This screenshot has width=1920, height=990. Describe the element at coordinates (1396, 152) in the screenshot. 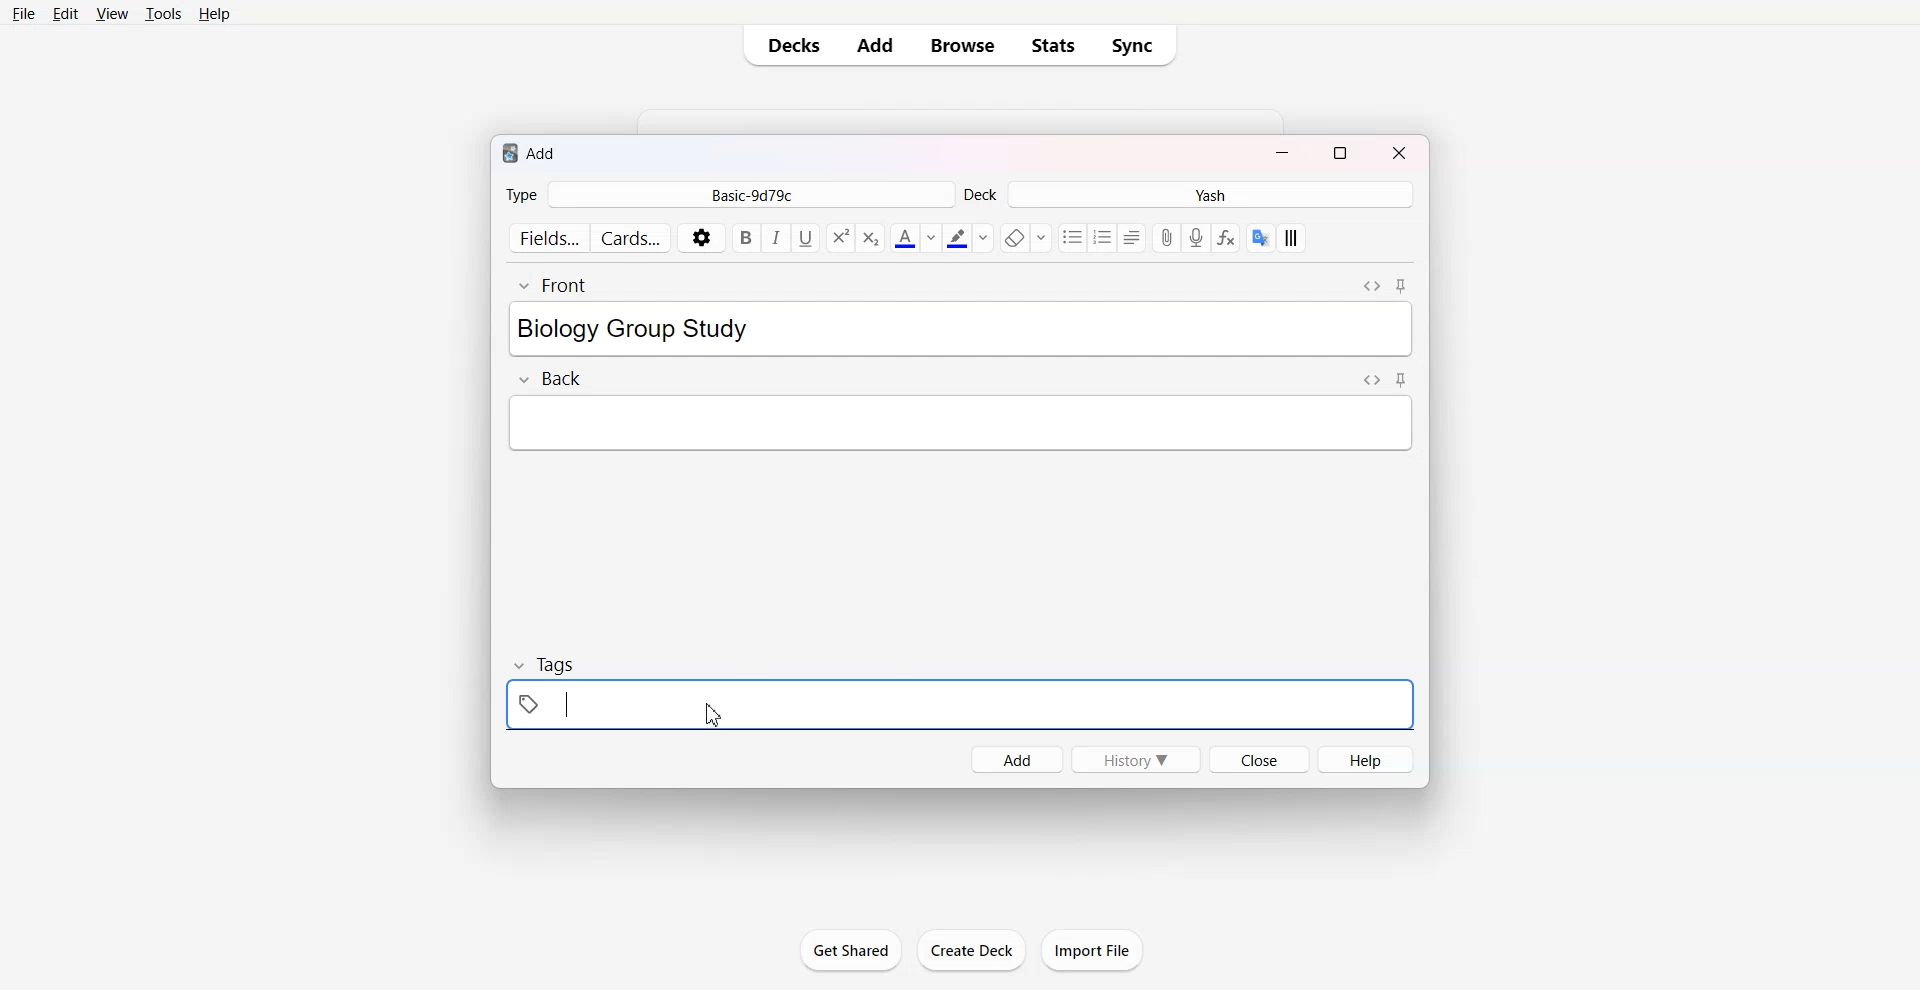

I see `Close` at that location.